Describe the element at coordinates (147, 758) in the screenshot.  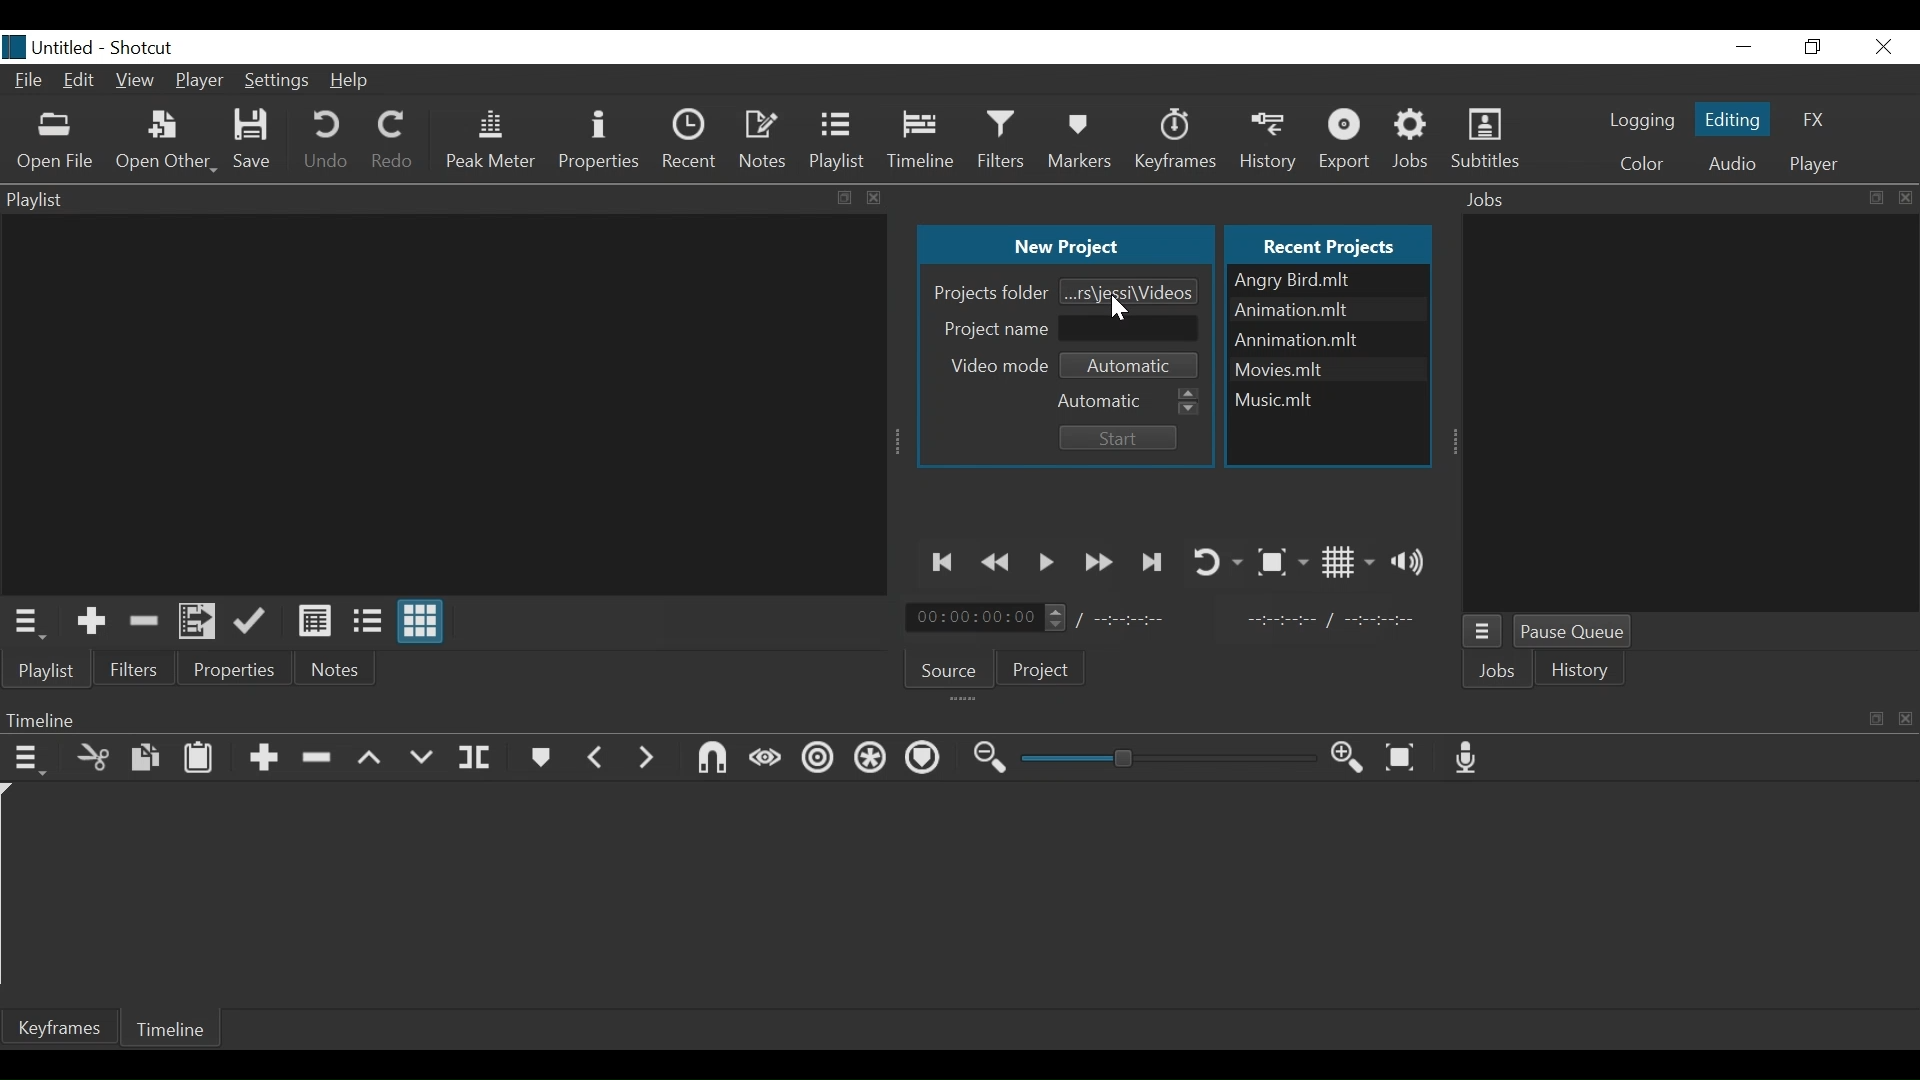
I see `Copy` at that location.